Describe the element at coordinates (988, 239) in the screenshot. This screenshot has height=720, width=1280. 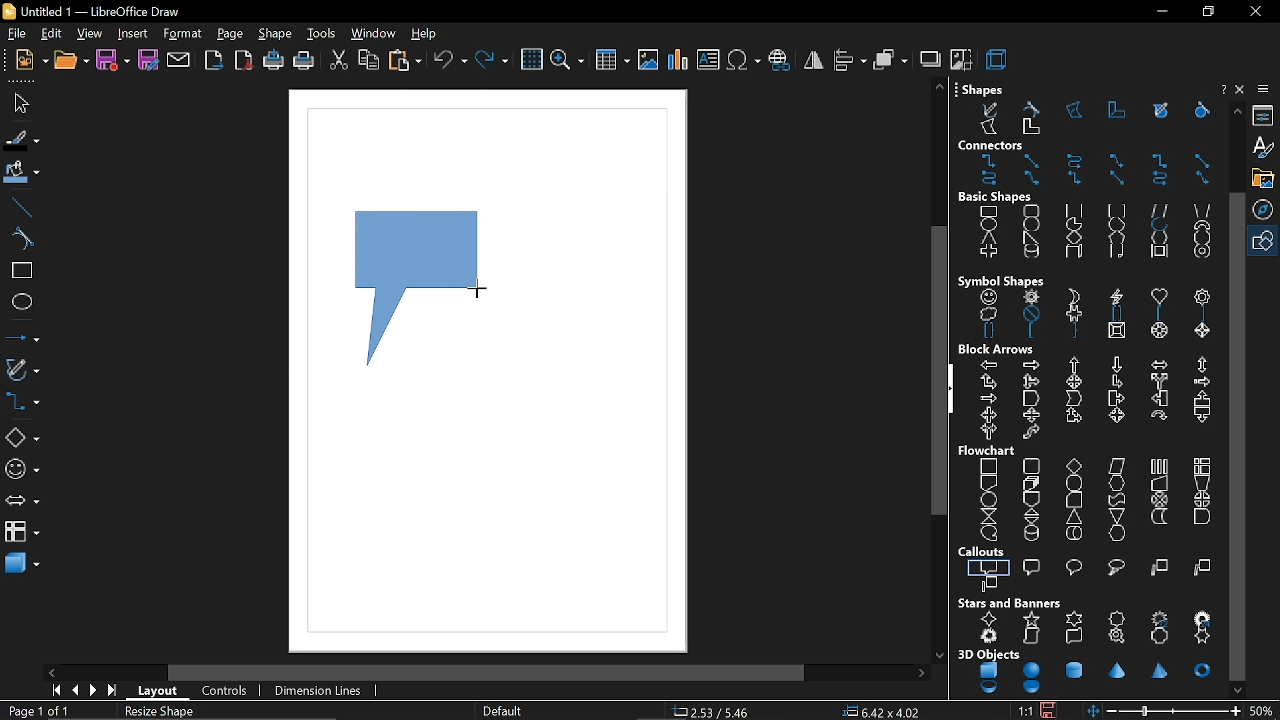
I see `isosceles triangle` at that location.